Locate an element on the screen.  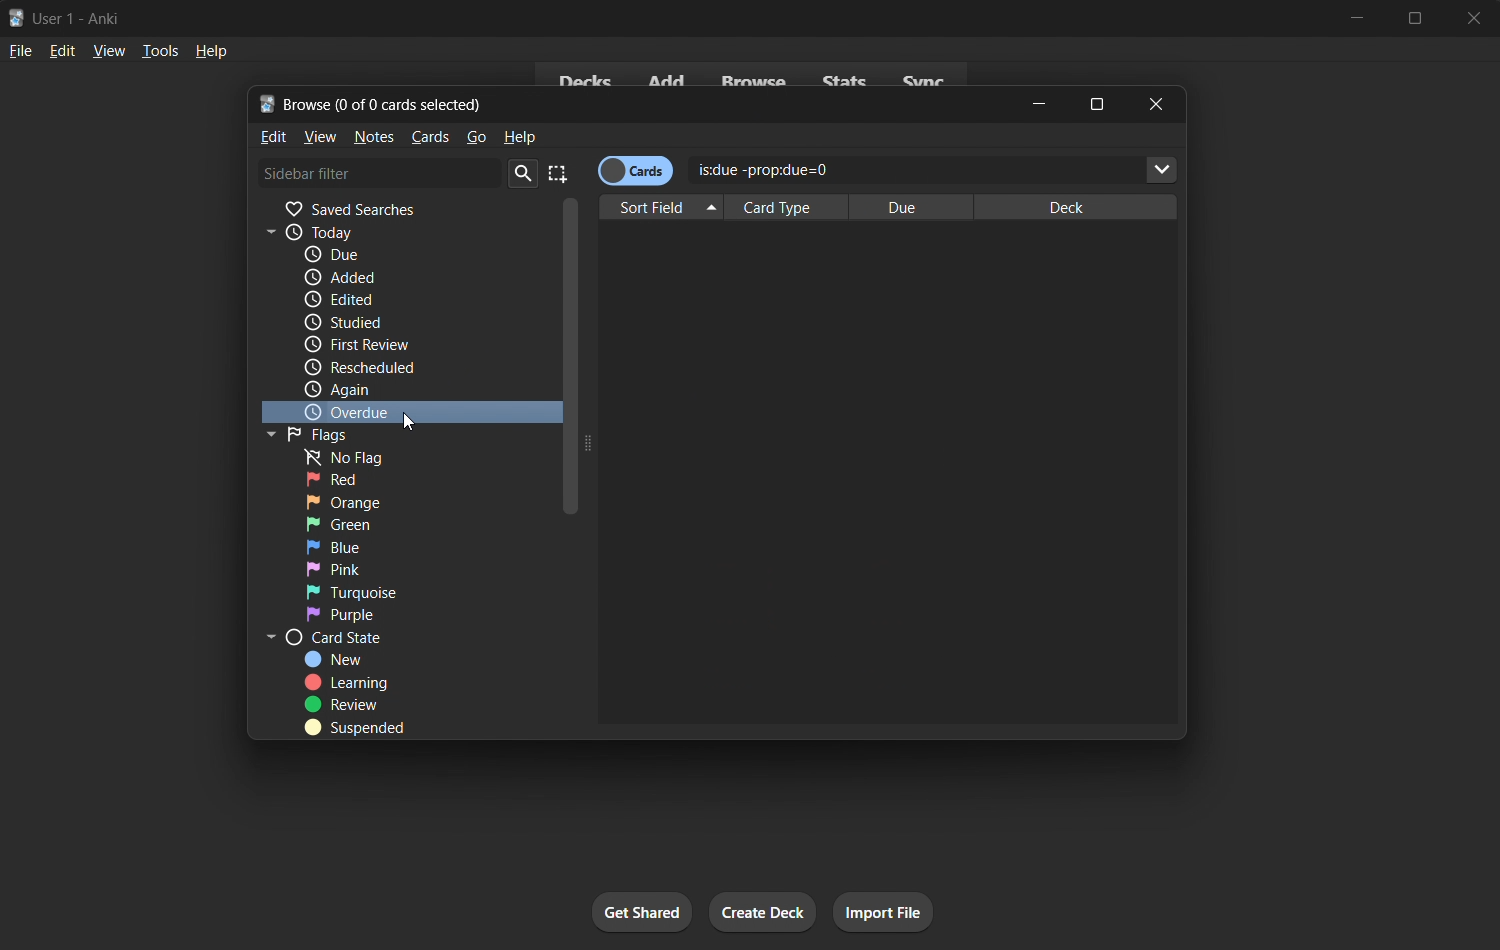
is:due -prop:due=0 is located at coordinates (870, 167).